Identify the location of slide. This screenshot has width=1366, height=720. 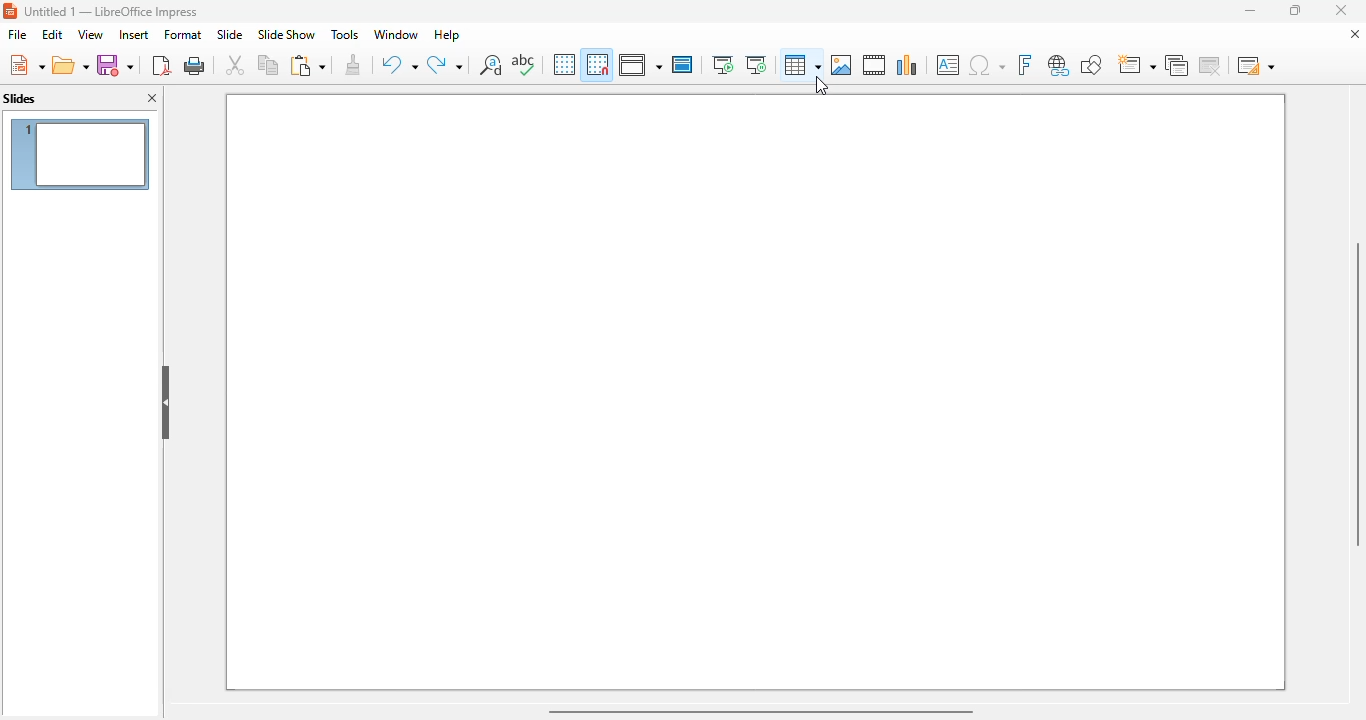
(231, 34).